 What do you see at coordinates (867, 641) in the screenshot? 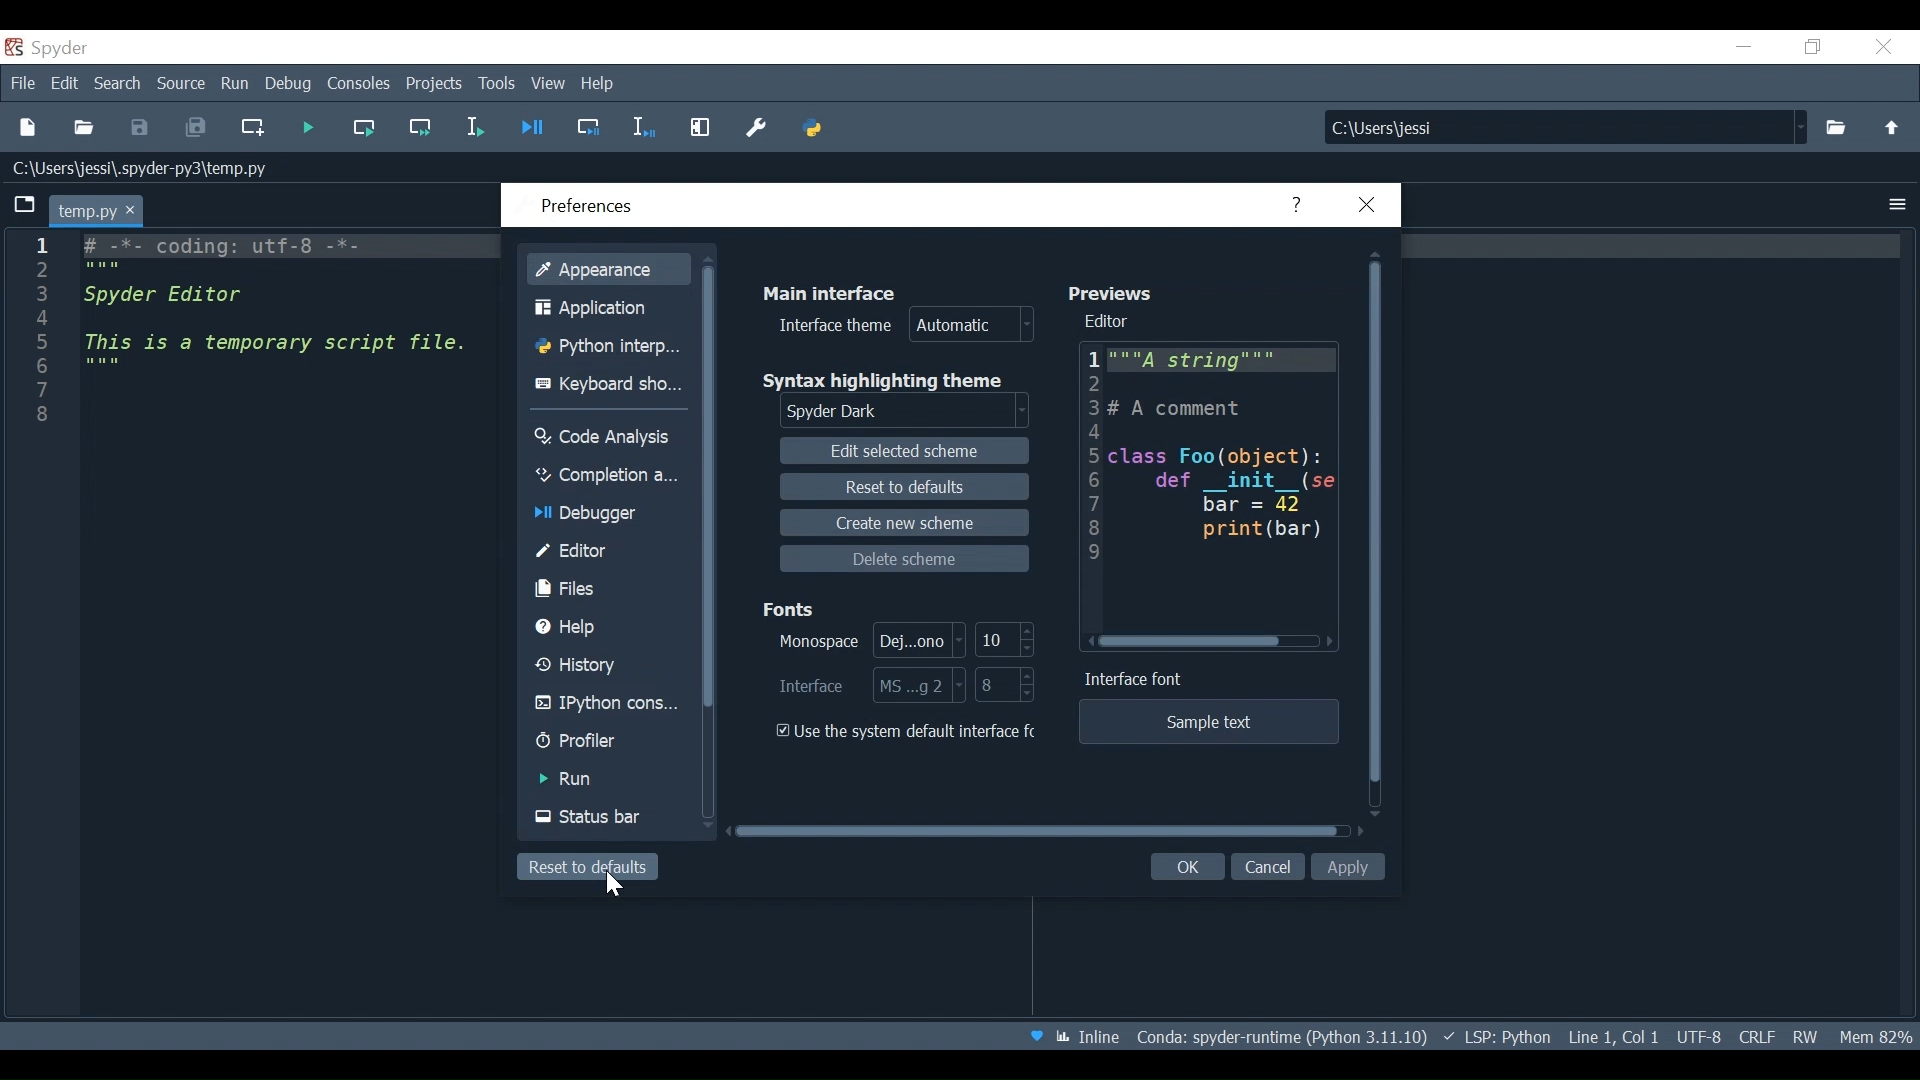
I see `Monospace` at bounding box center [867, 641].